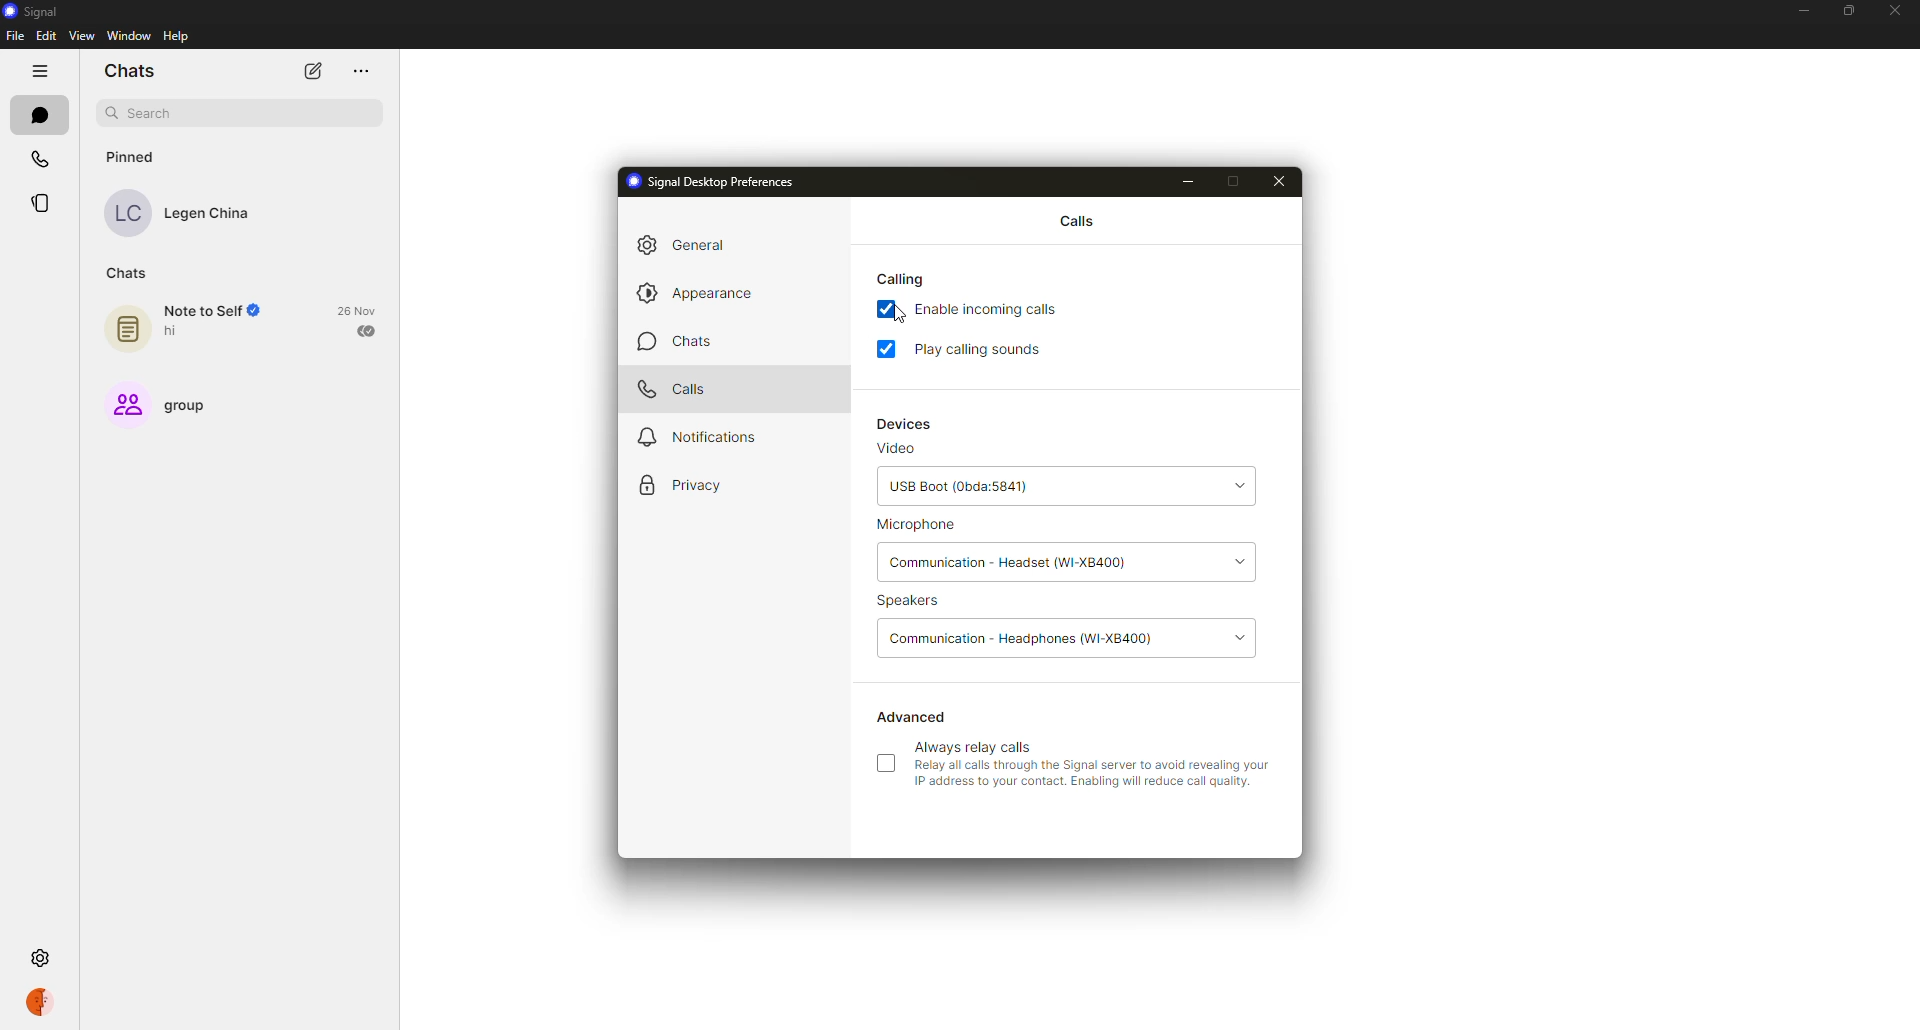 The width and height of the screenshot is (1920, 1030). Describe the element at coordinates (715, 182) in the screenshot. I see `signal desktop preferences` at that location.